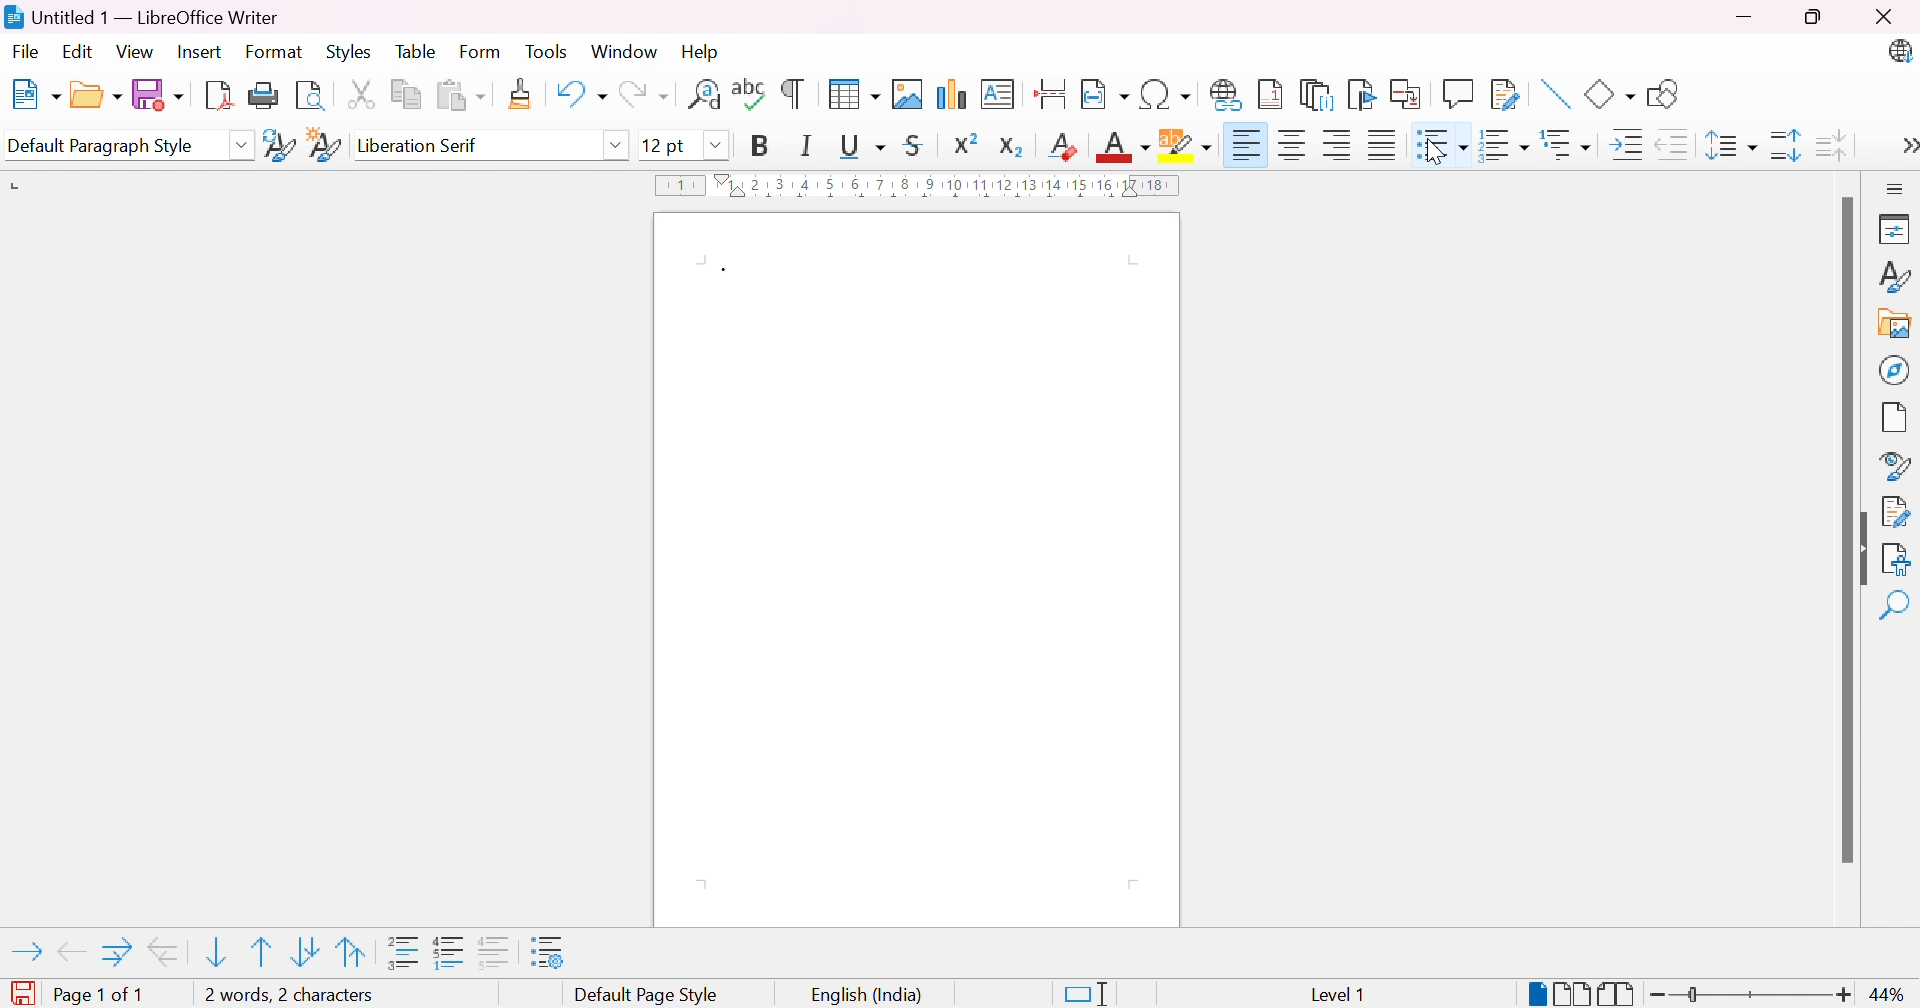 Image resolution: width=1920 pixels, height=1008 pixels. Describe the element at coordinates (1896, 369) in the screenshot. I see `Naigator` at that location.